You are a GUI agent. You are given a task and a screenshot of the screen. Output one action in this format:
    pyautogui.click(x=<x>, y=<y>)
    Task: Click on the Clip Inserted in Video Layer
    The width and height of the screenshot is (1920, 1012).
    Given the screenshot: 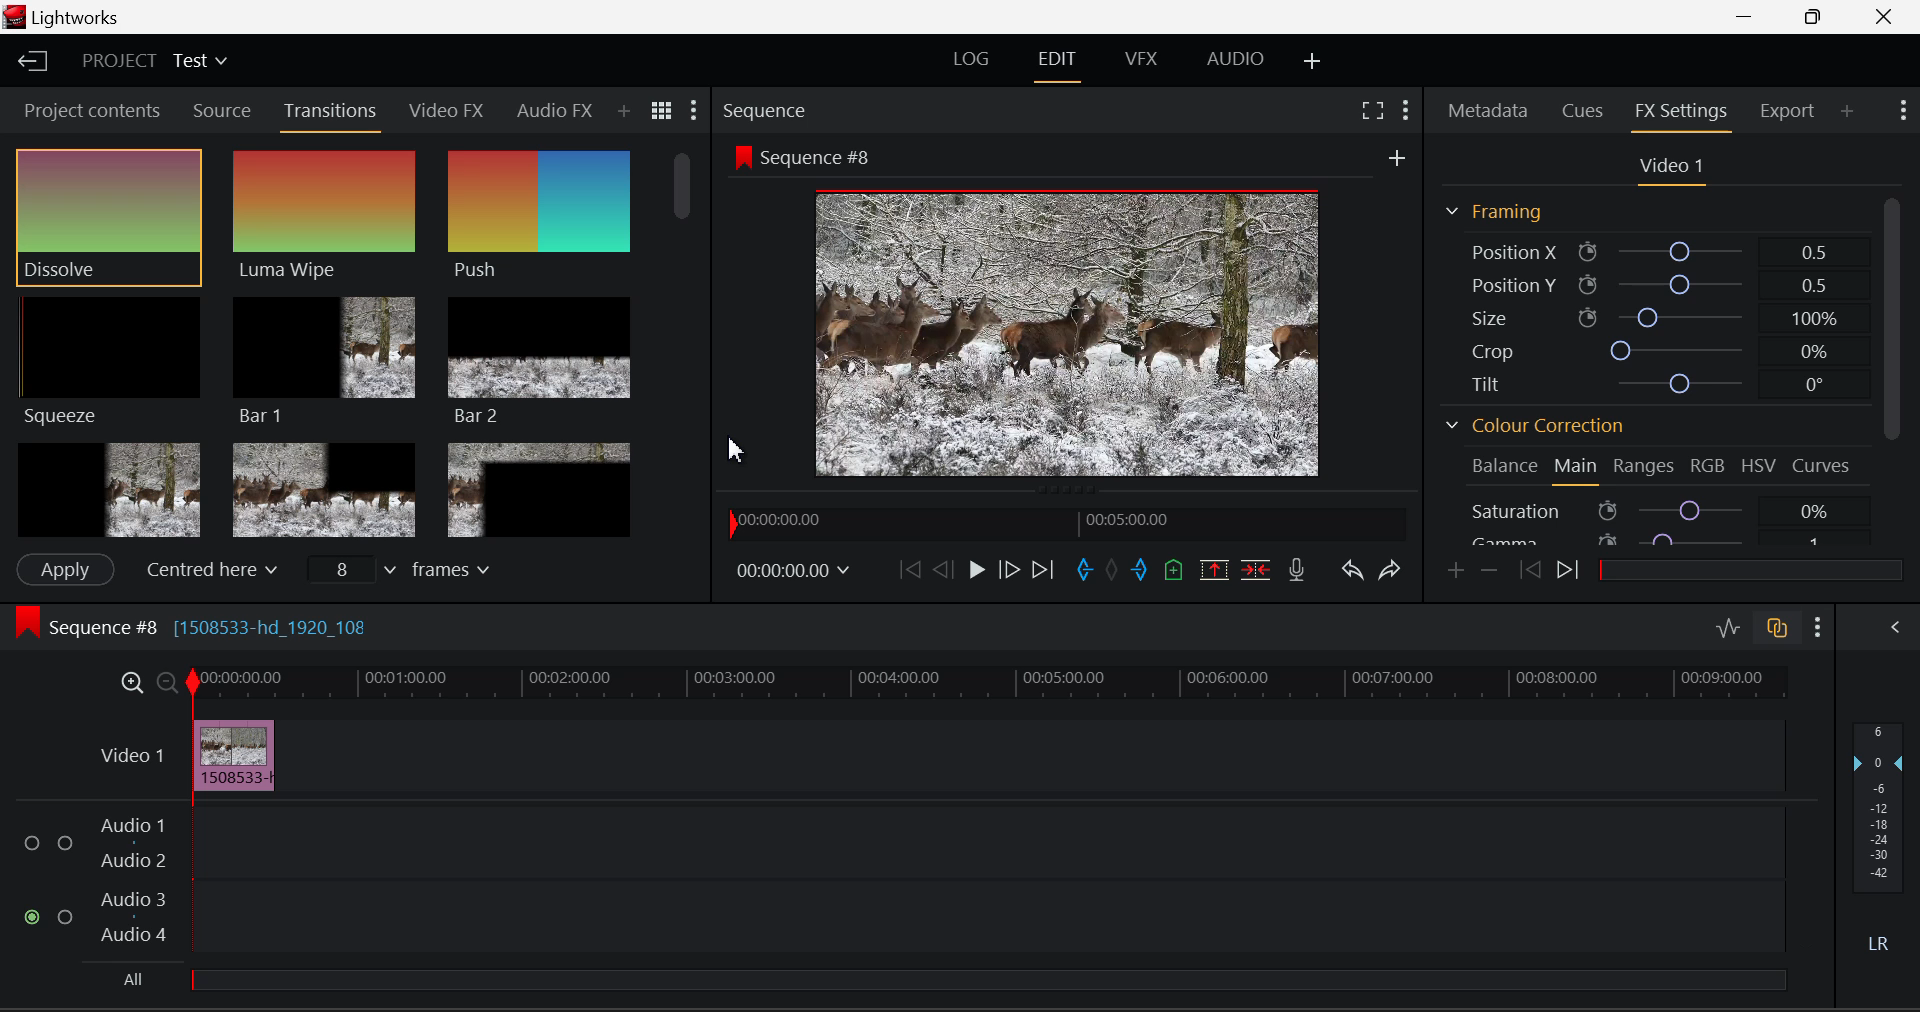 What is the action you would take?
    pyautogui.click(x=937, y=754)
    